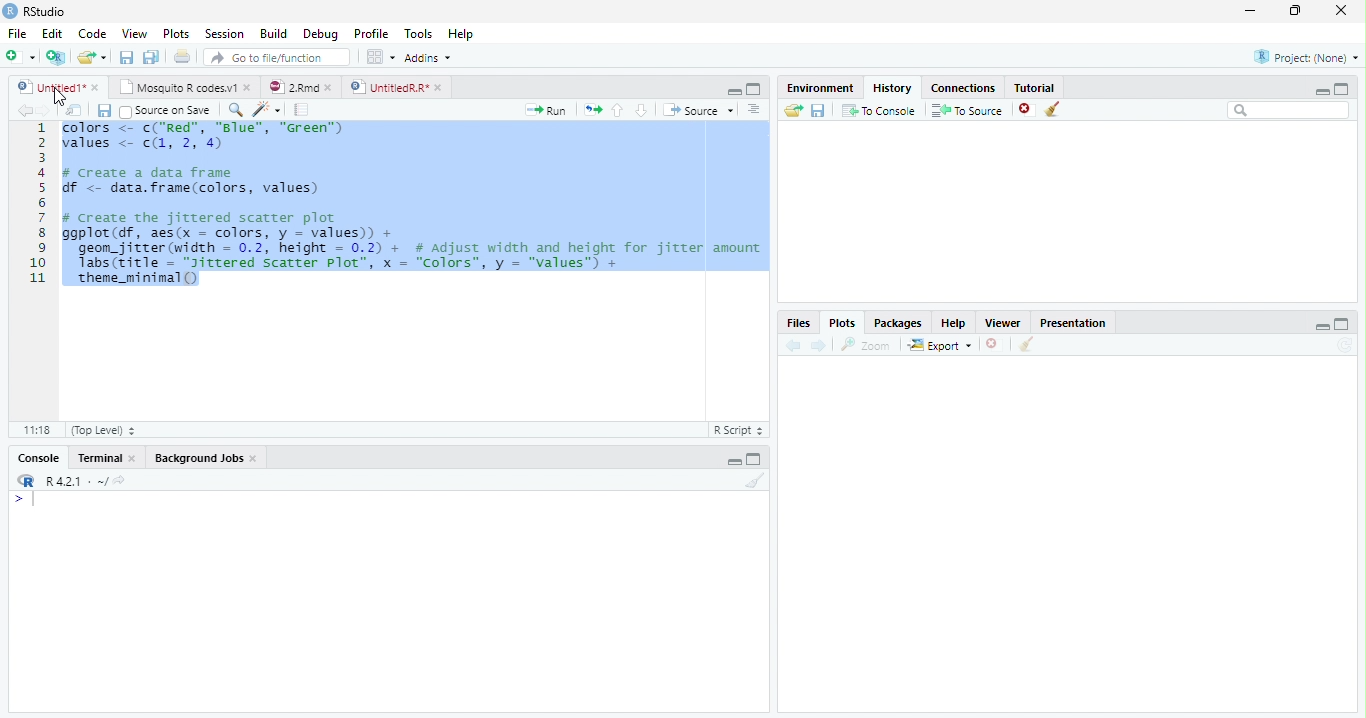 The height and width of the screenshot is (718, 1366). What do you see at coordinates (968, 110) in the screenshot?
I see `To Source` at bounding box center [968, 110].